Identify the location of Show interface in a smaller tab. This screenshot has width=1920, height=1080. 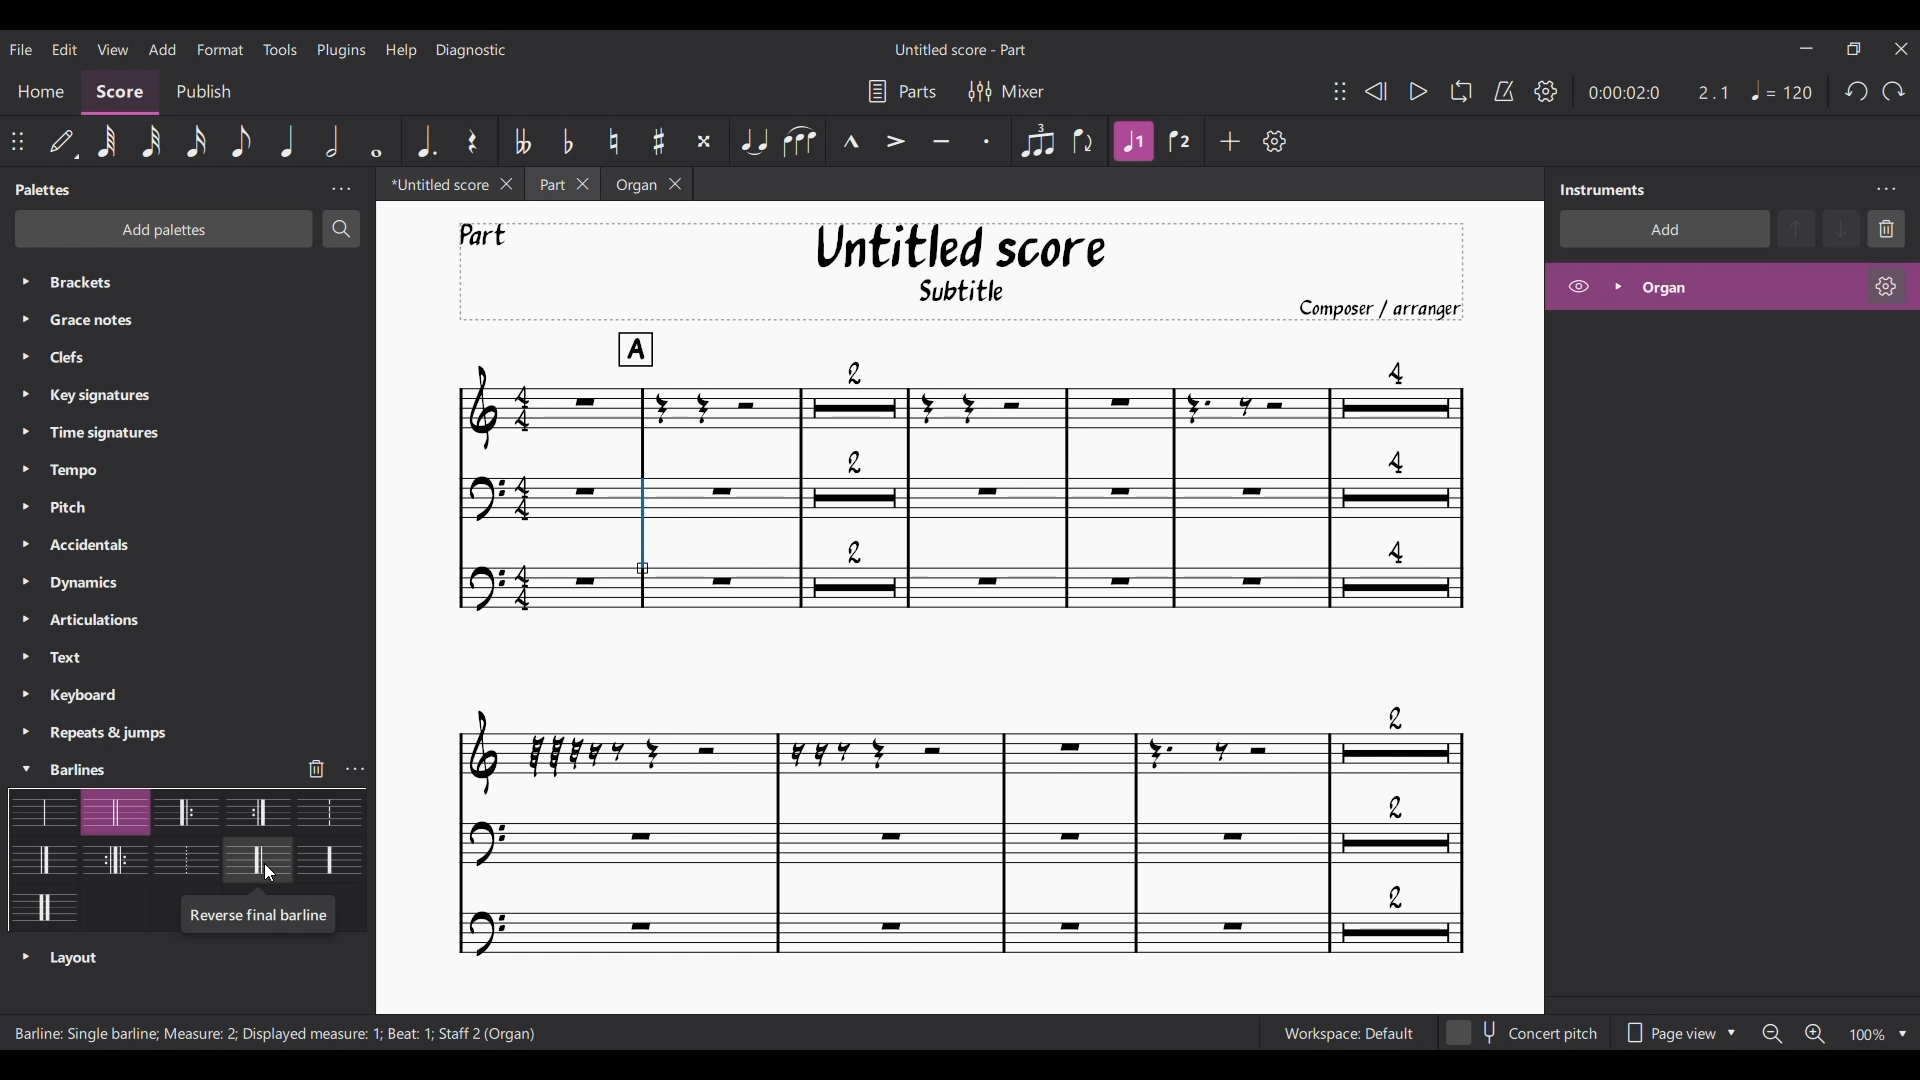
(1854, 48).